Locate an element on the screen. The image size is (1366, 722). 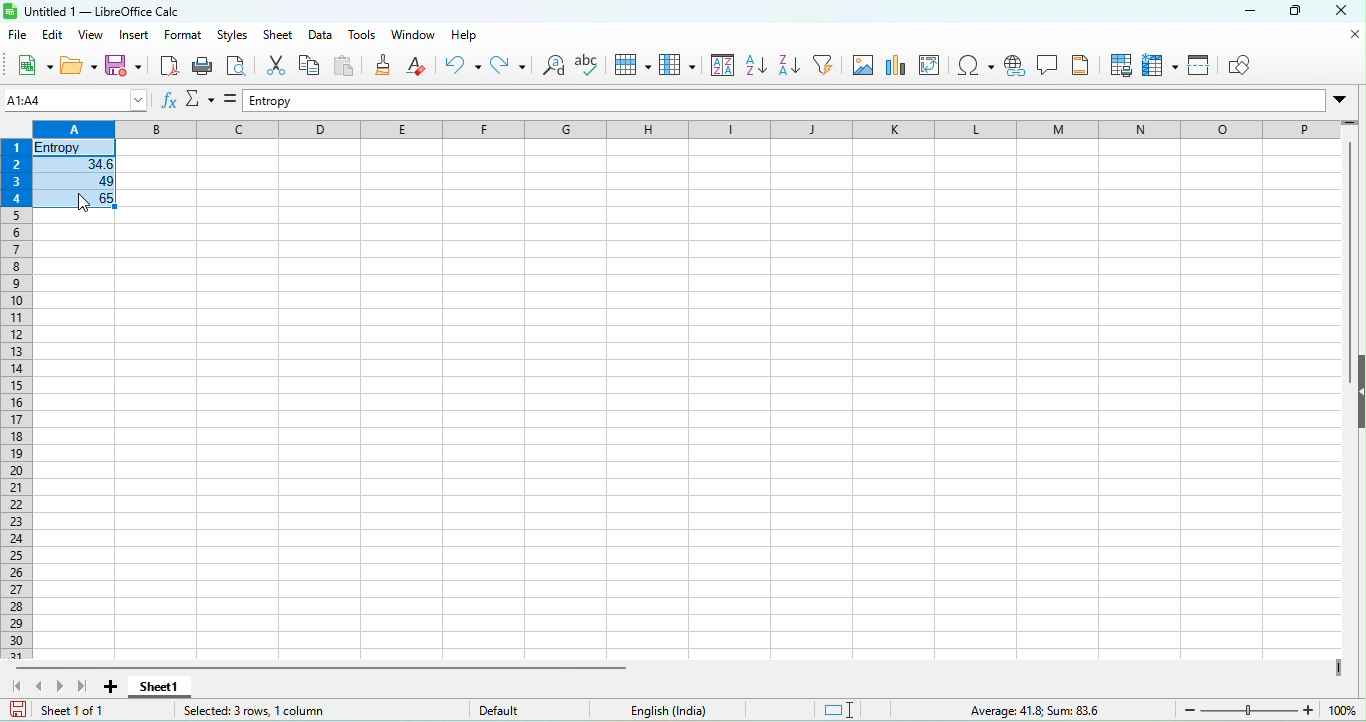
cut is located at coordinates (272, 68).